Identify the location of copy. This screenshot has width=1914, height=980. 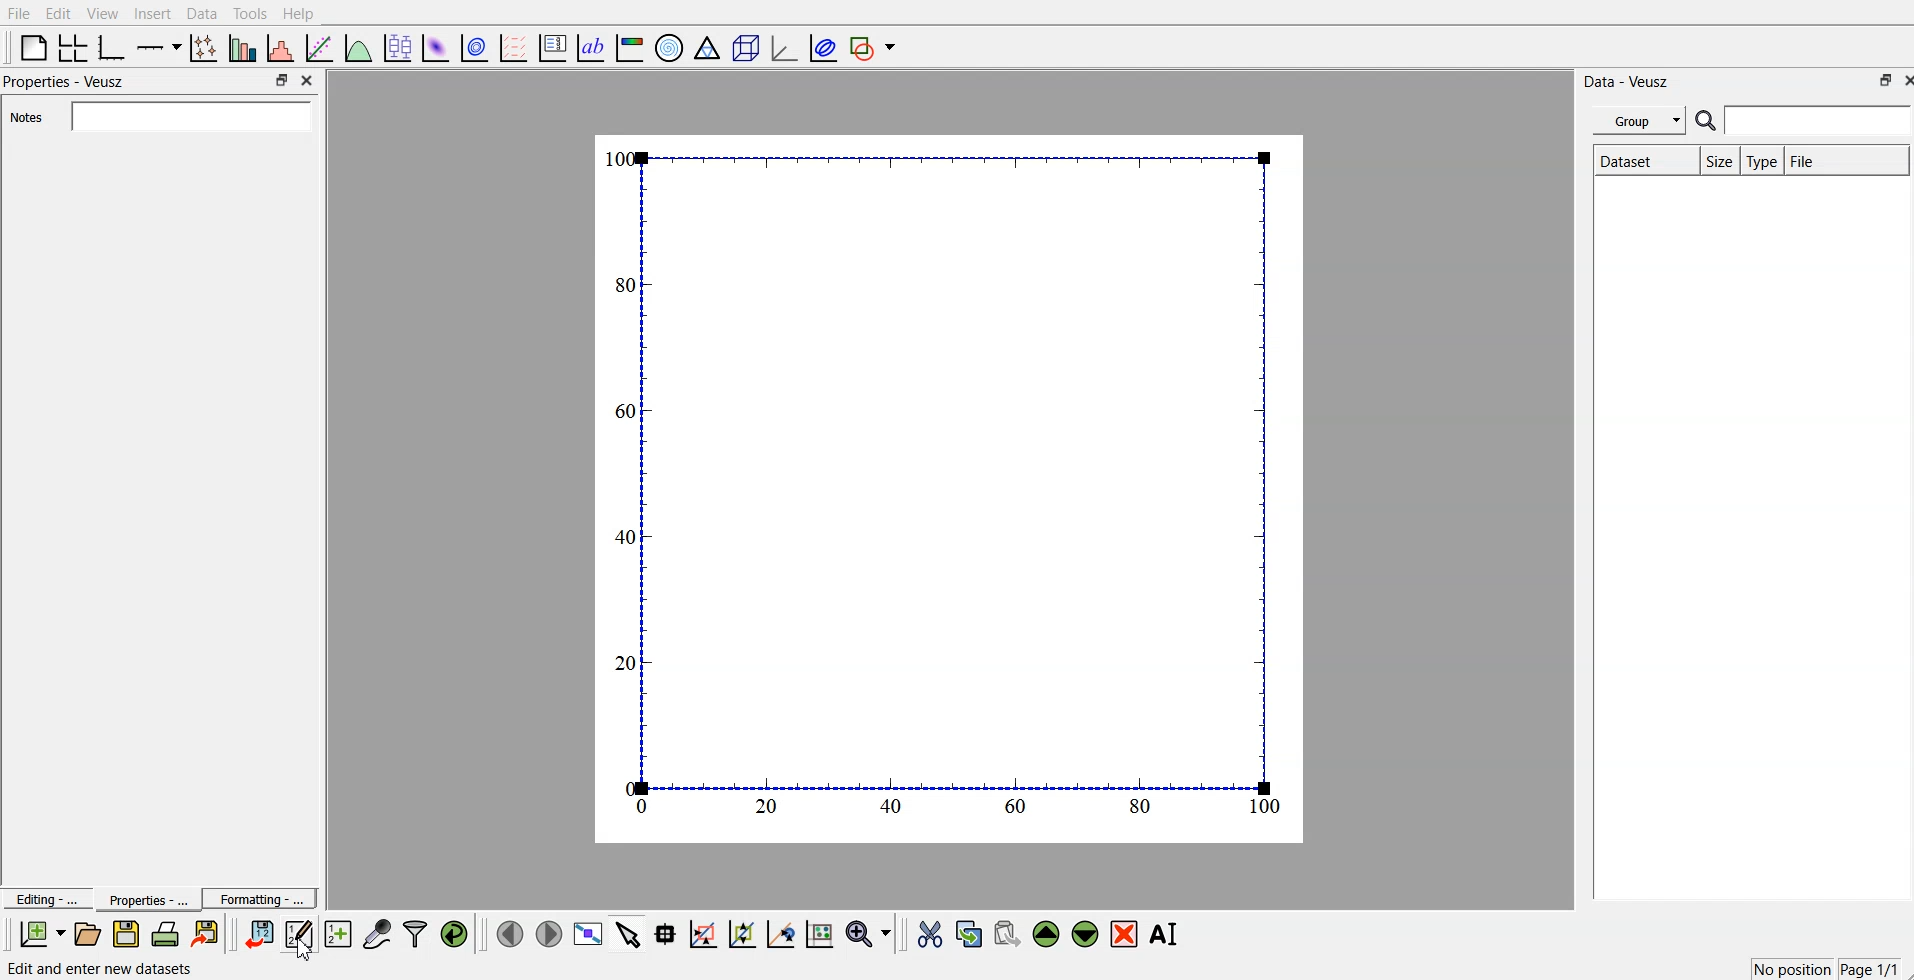
(971, 930).